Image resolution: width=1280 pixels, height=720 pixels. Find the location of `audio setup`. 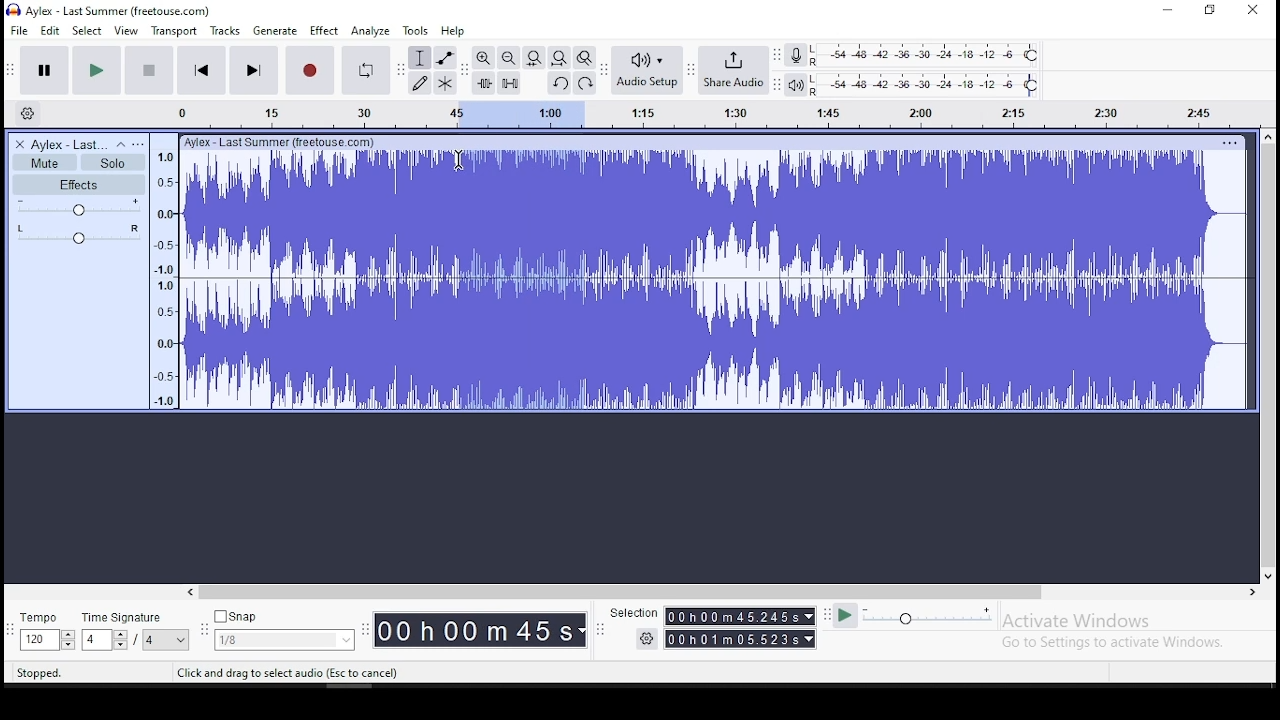

audio setup is located at coordinates (648, 70).